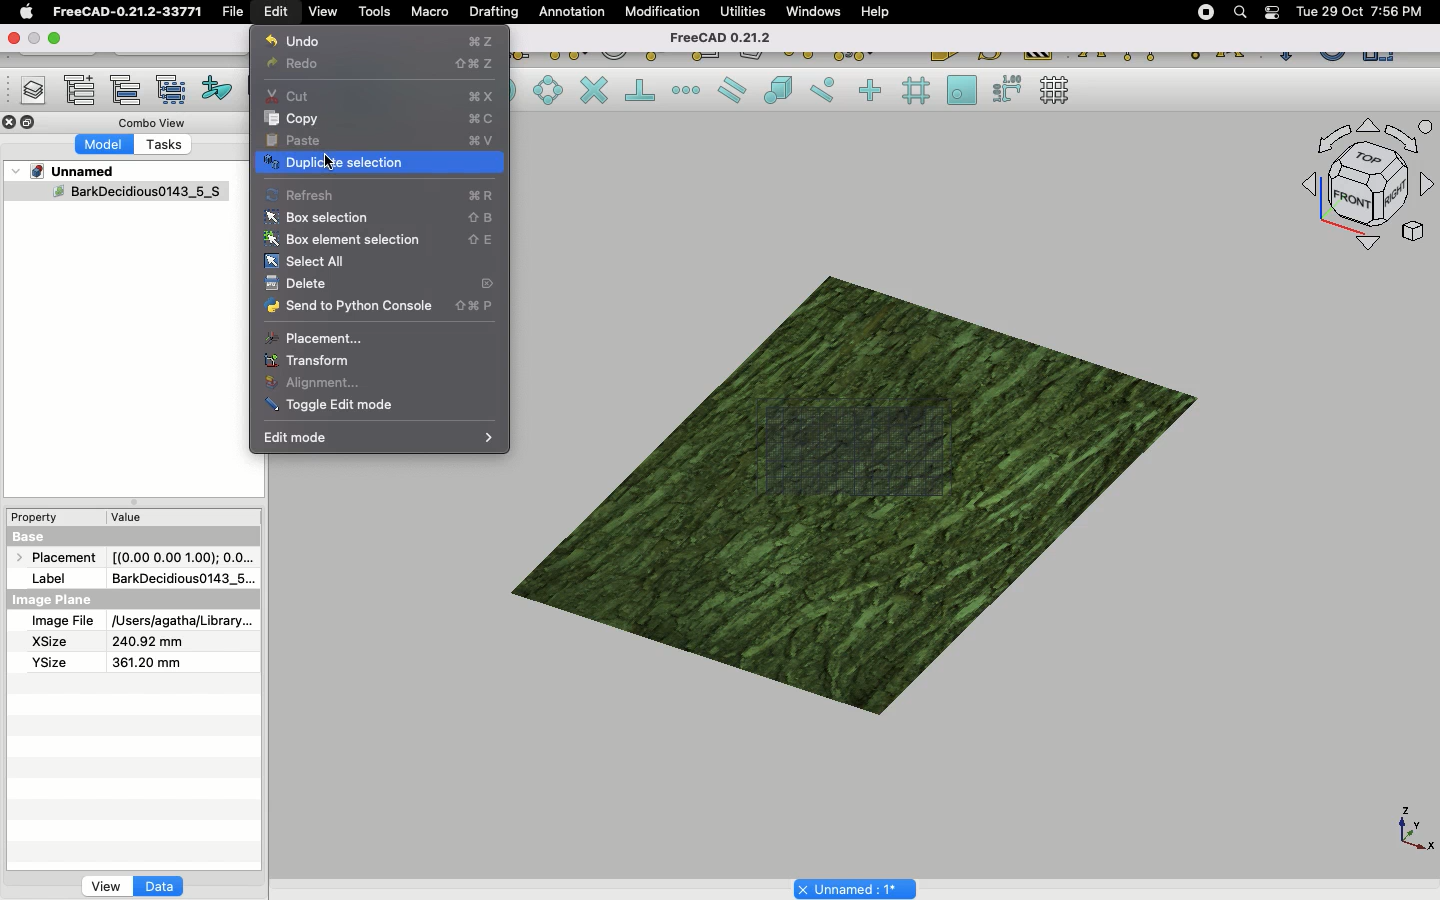  Describe the element at coordinates (314, 338) in the screenshot. I see `Placement` at that location.